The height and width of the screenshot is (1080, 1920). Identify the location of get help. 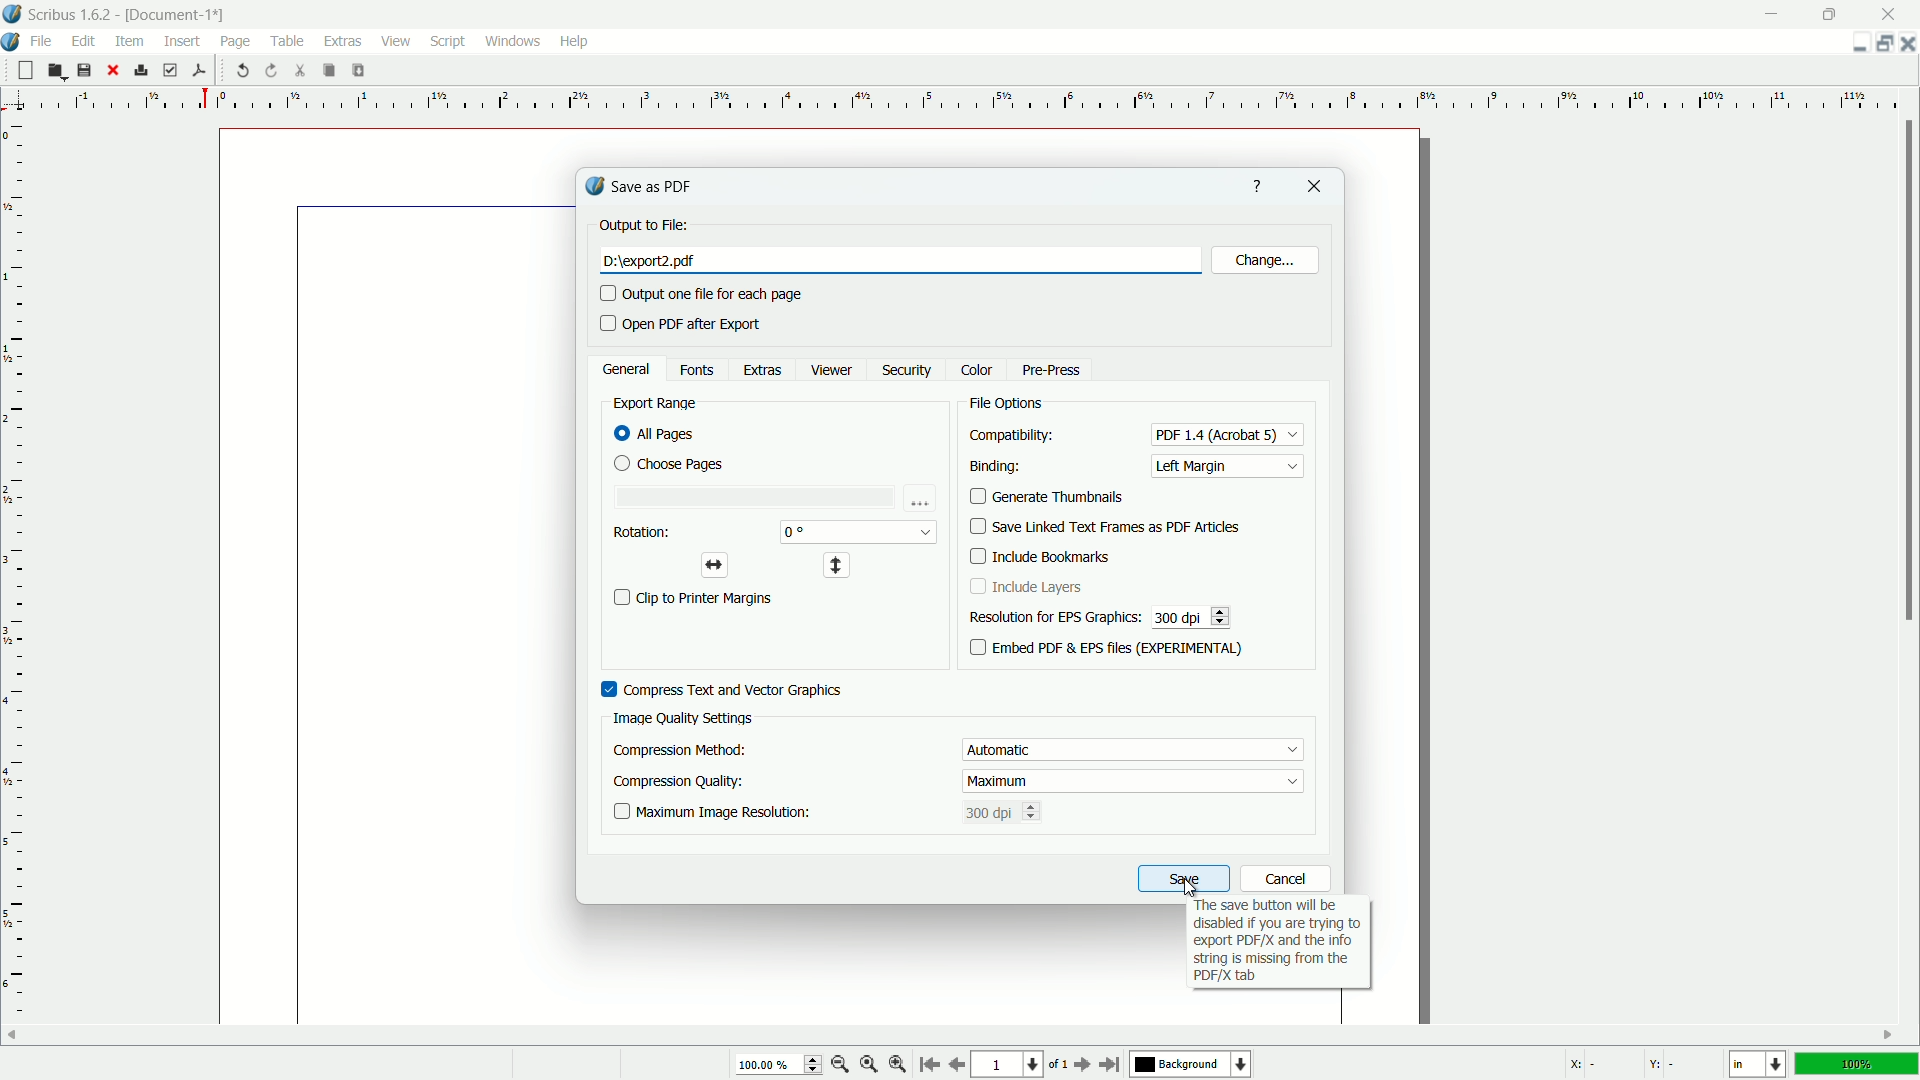
(1259, 186).